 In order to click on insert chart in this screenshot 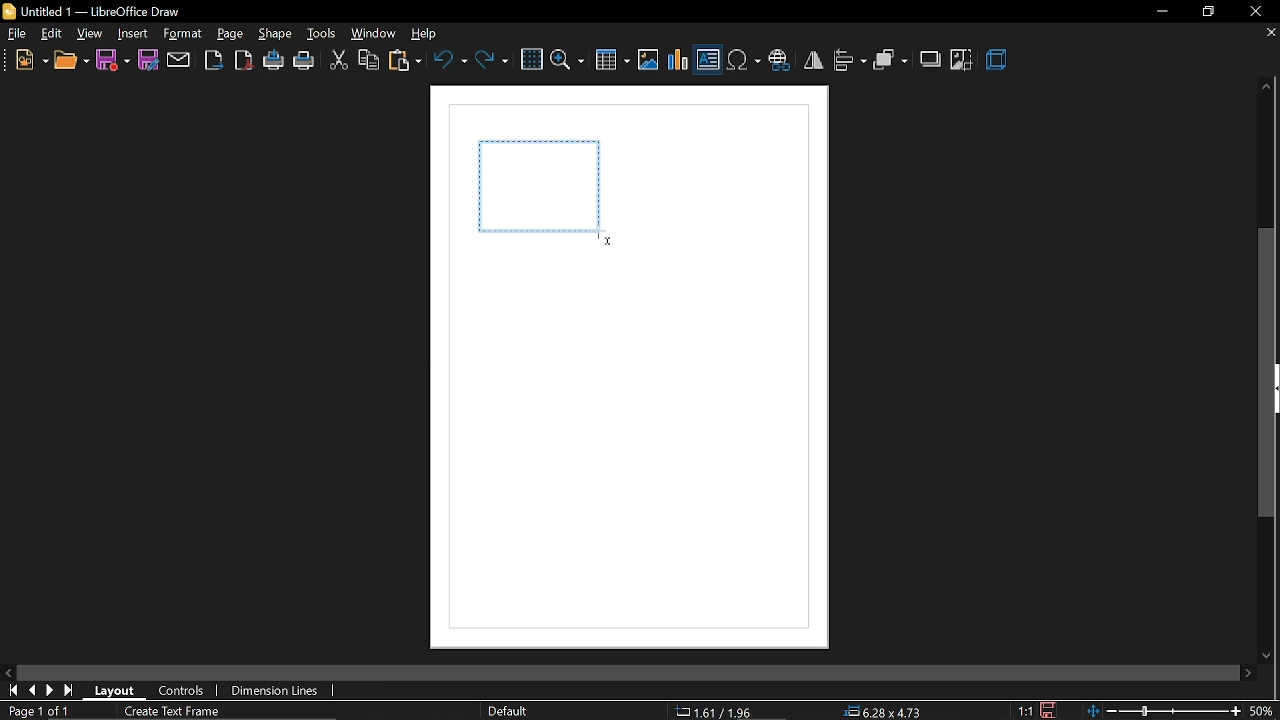, I will do `click(679, 60)`.